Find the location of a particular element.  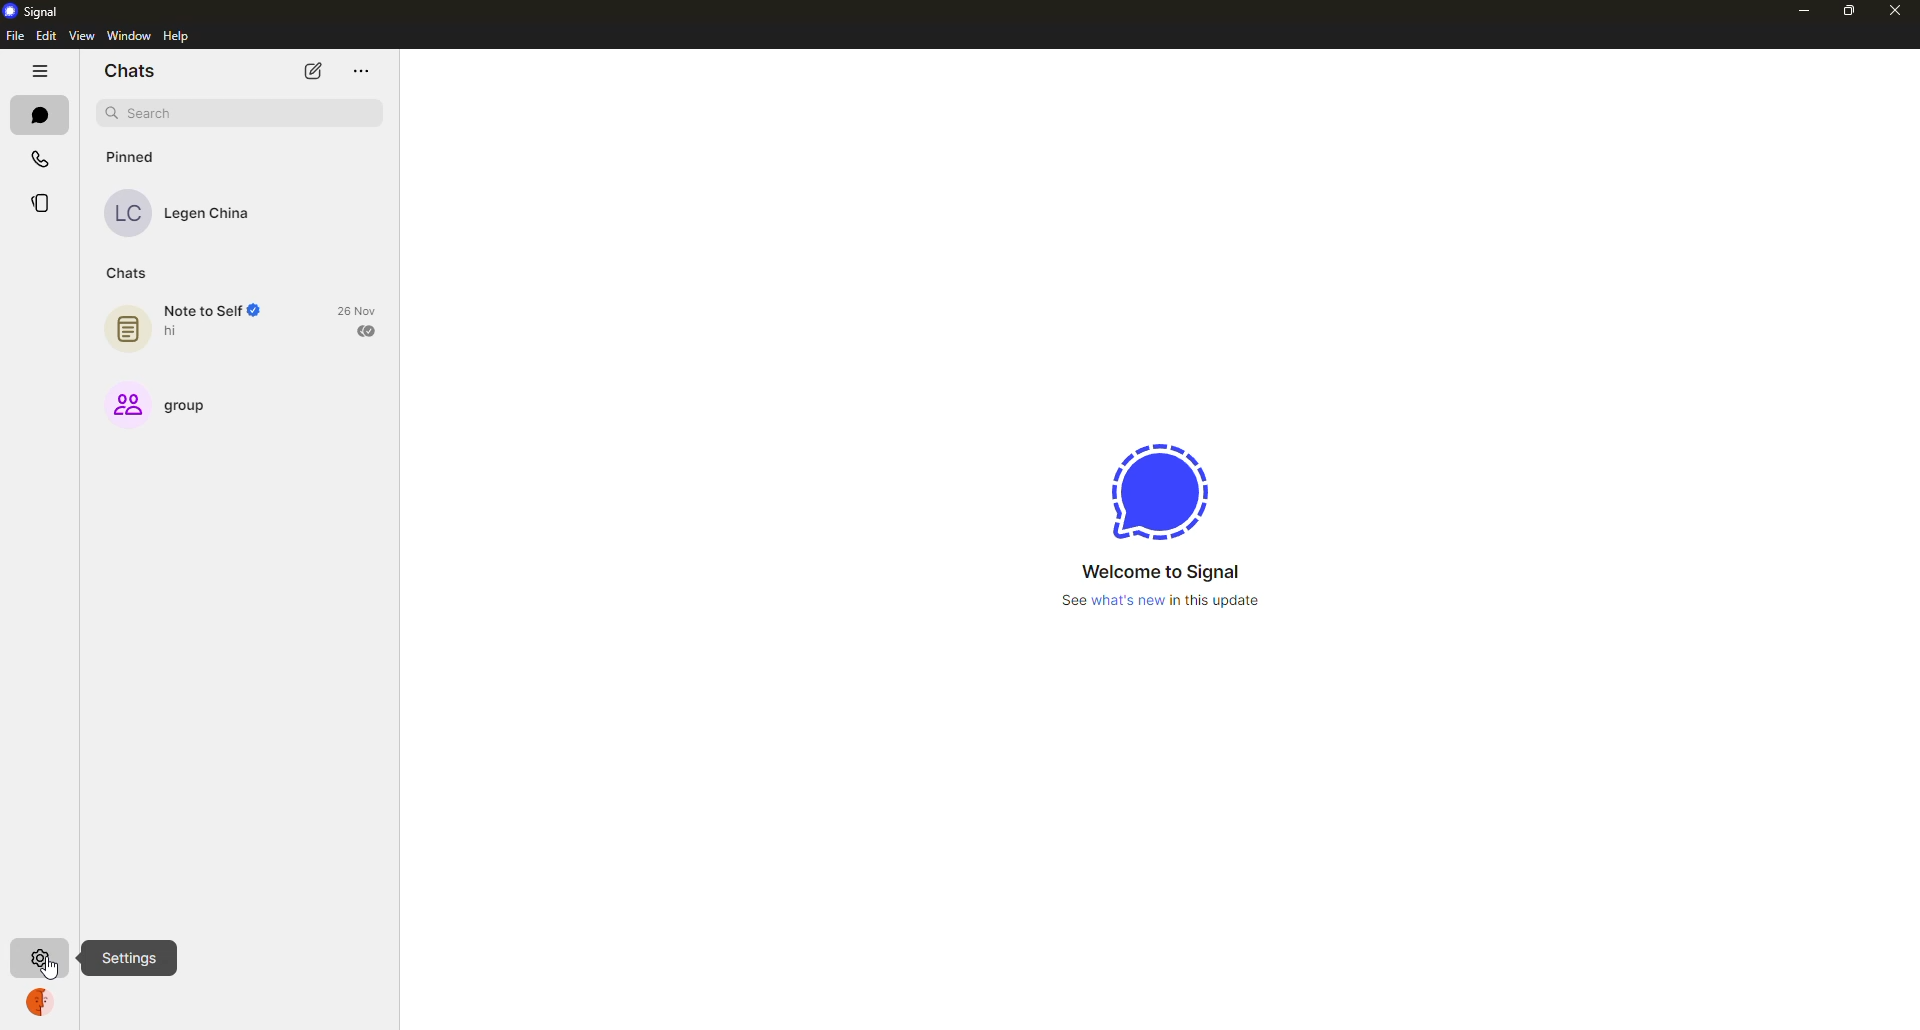

chats is located at coordinates (135, 72).